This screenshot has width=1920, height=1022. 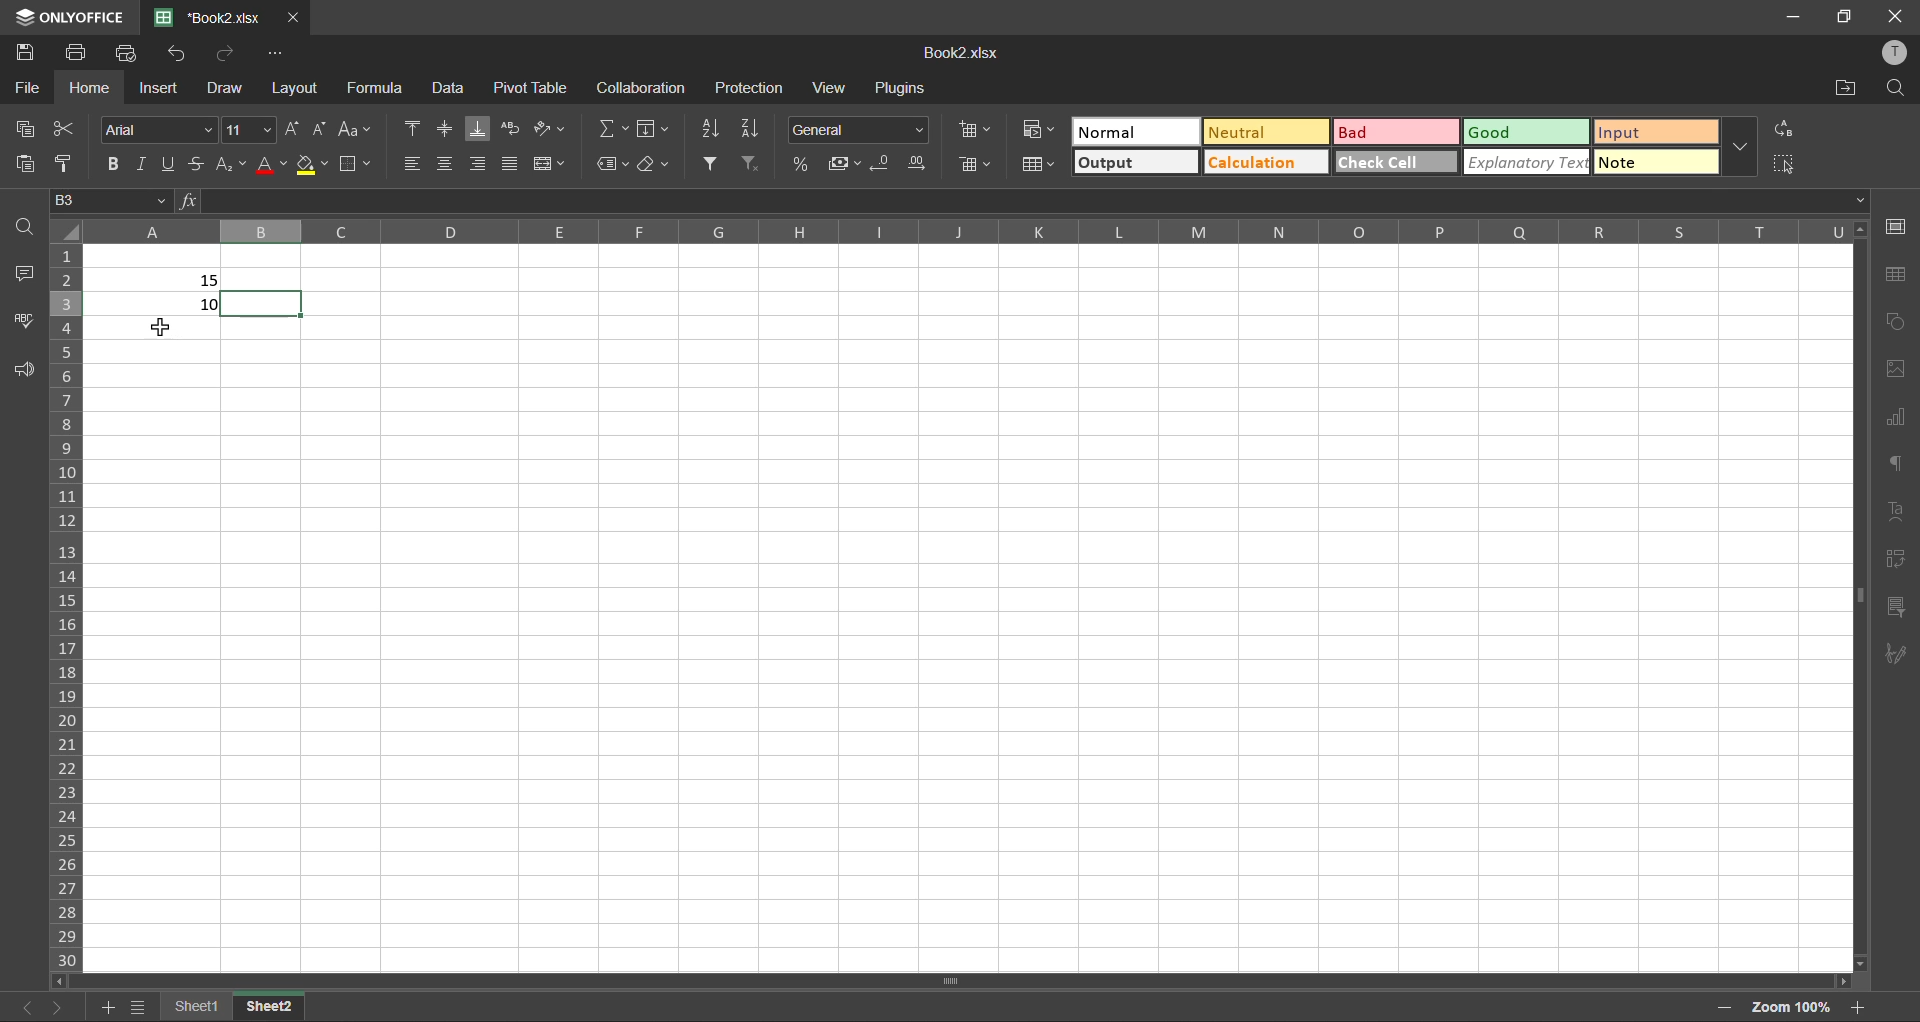 I want to click on charts, so click(x=1895, y=418).